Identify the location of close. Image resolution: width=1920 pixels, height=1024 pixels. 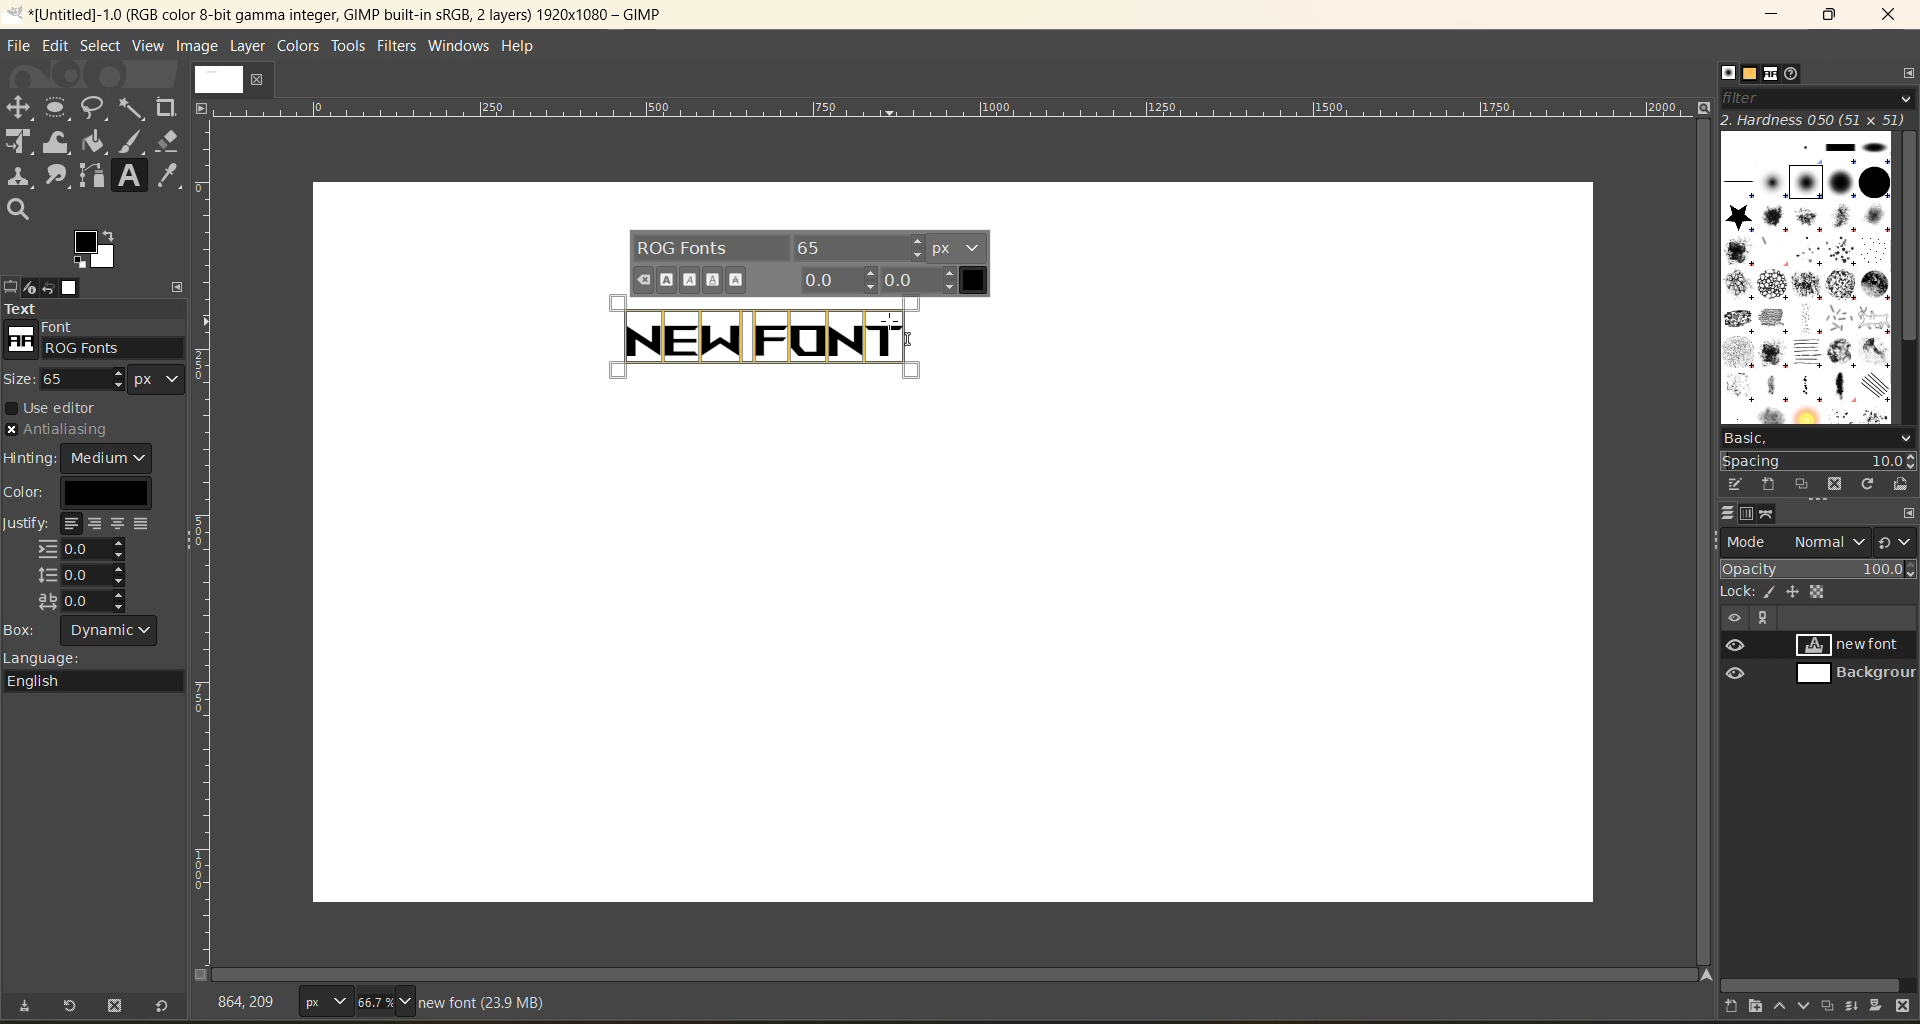
(259, 79).